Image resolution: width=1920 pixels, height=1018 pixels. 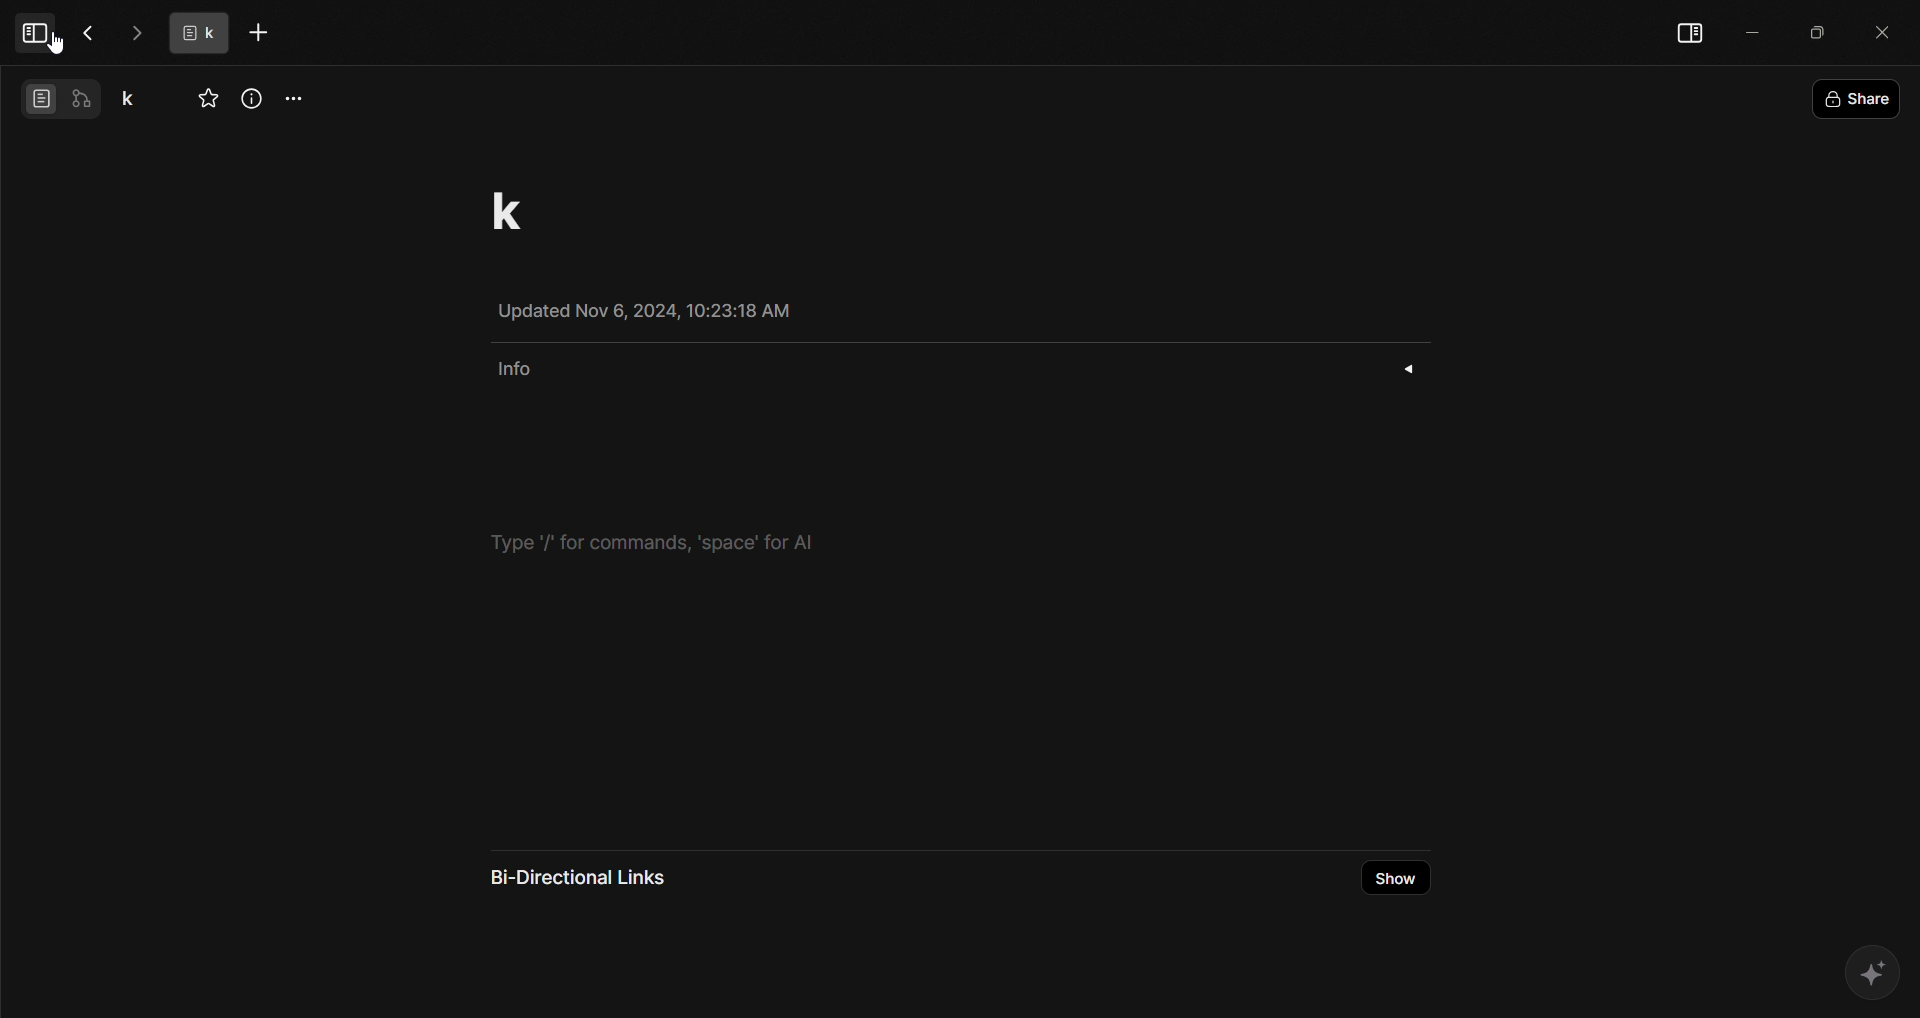 What do you see at coordinates (137, 32) in the screenshot?
I see `go next` at bounding box center [137, 32].